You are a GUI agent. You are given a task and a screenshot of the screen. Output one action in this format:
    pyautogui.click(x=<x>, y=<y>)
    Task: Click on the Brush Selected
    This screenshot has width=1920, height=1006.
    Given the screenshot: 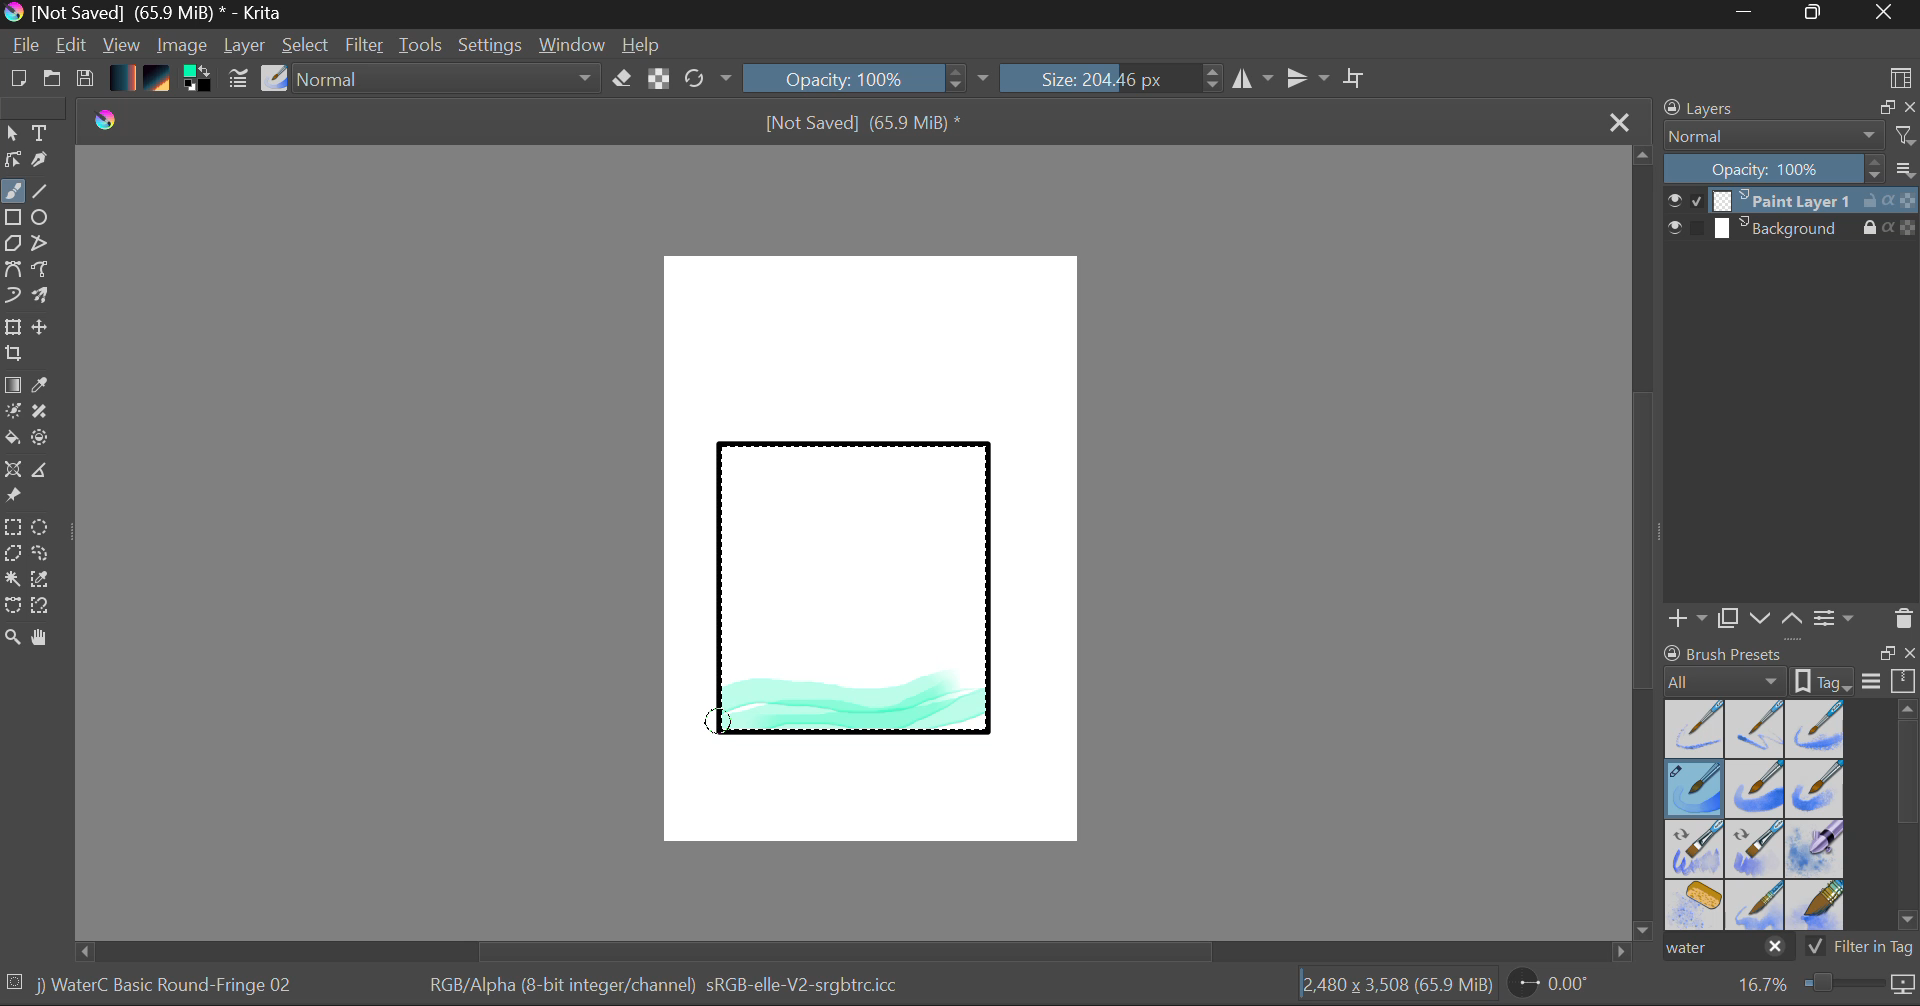 What is the action you would take?
    pyautogui.click(x=1696, y=790)
    